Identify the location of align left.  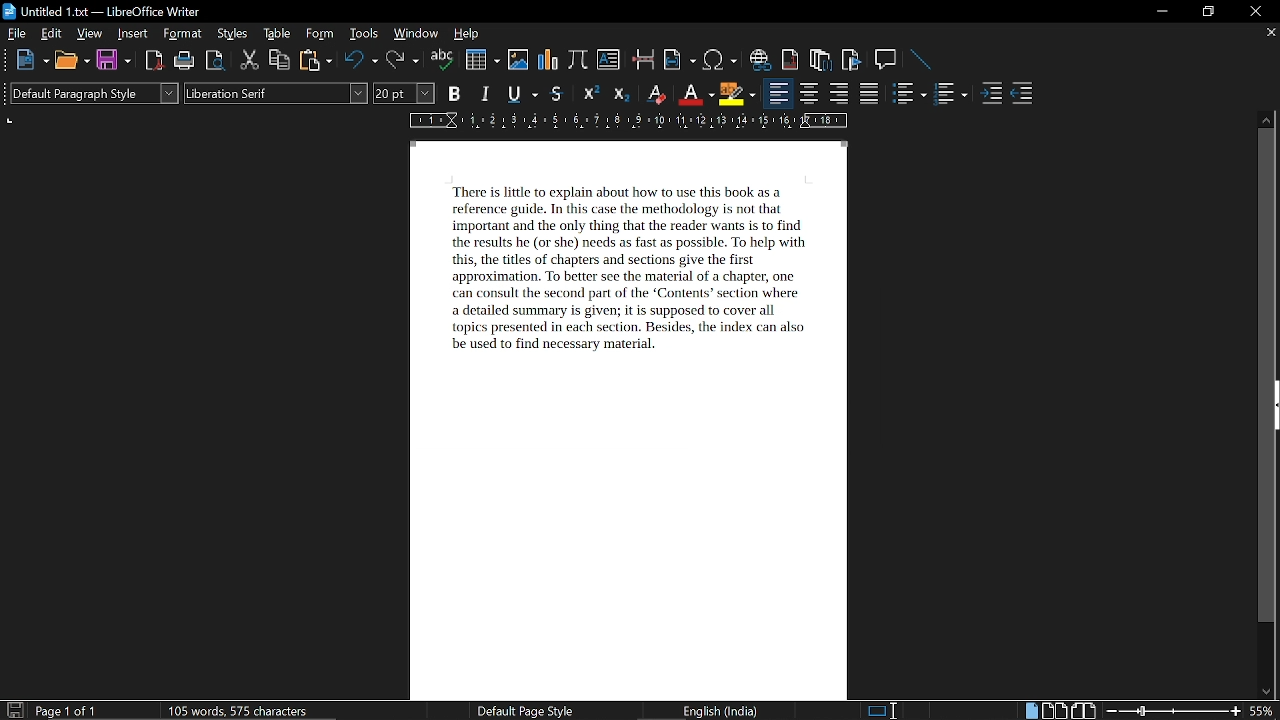
(779, 93).